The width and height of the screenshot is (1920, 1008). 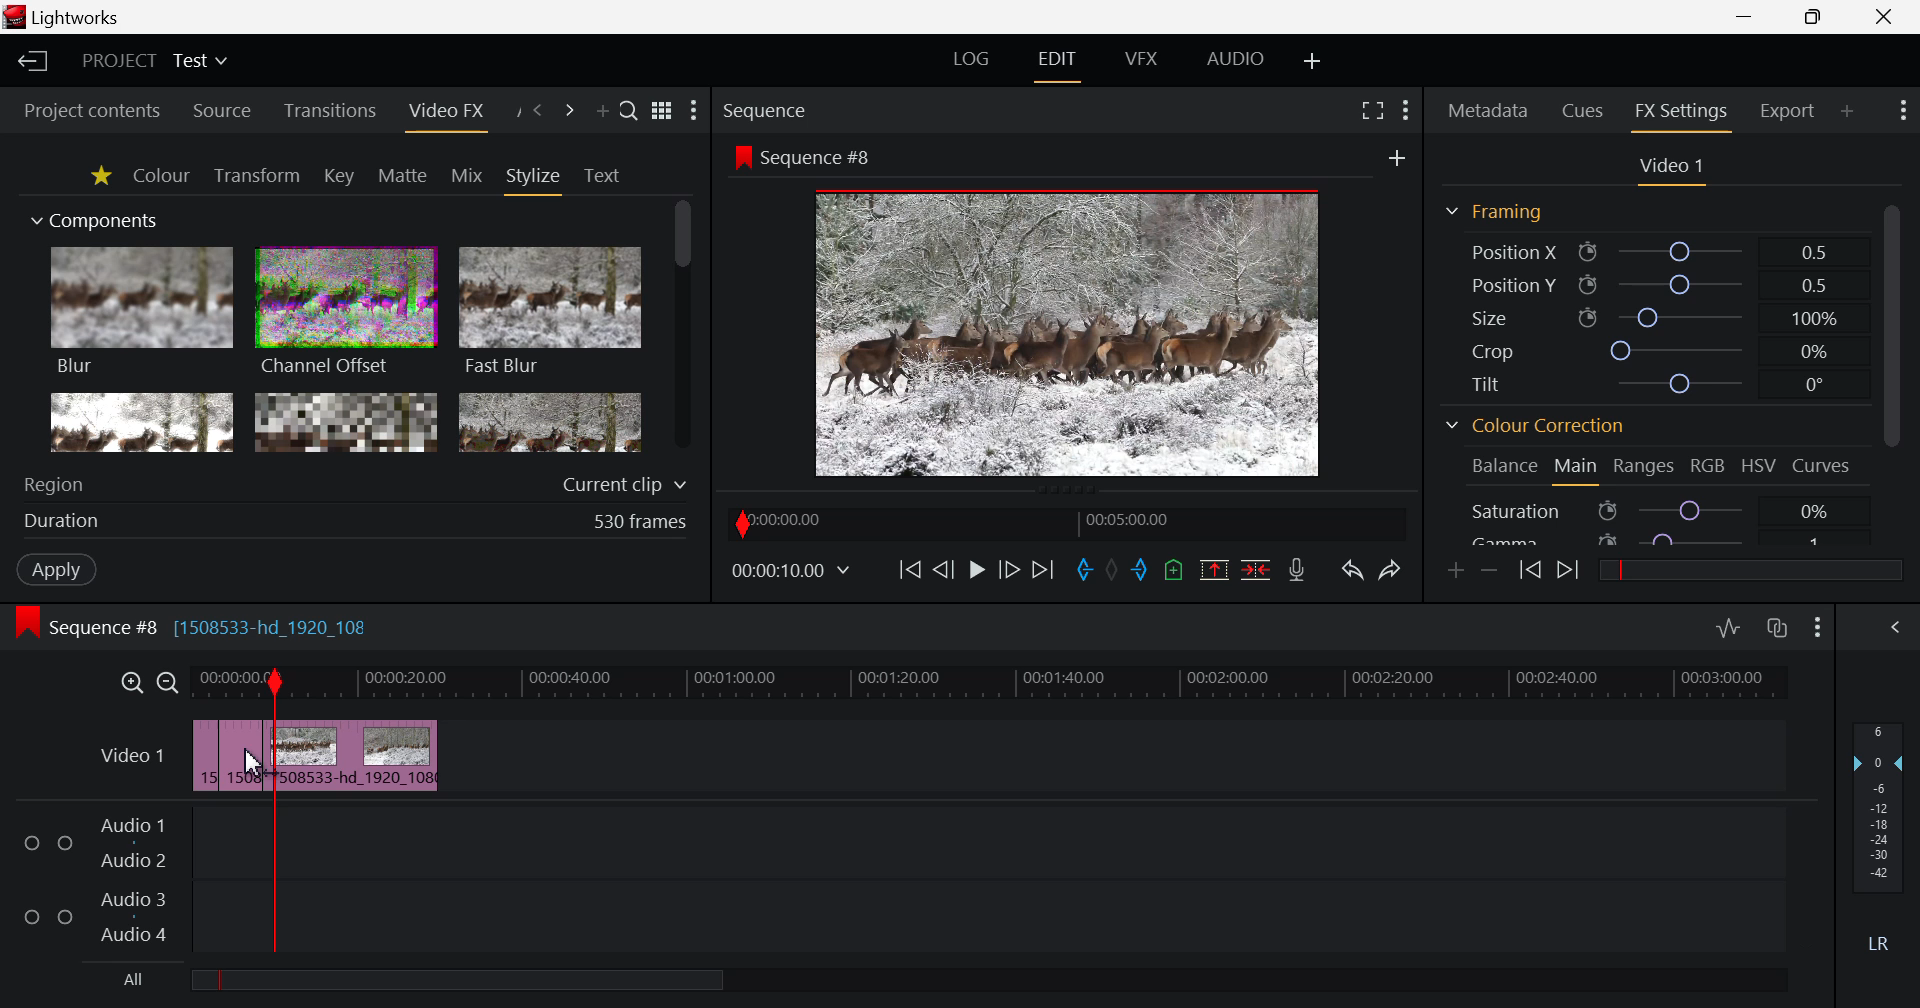 I want to click on Delete/Cut, so click(x=1256, y=570).